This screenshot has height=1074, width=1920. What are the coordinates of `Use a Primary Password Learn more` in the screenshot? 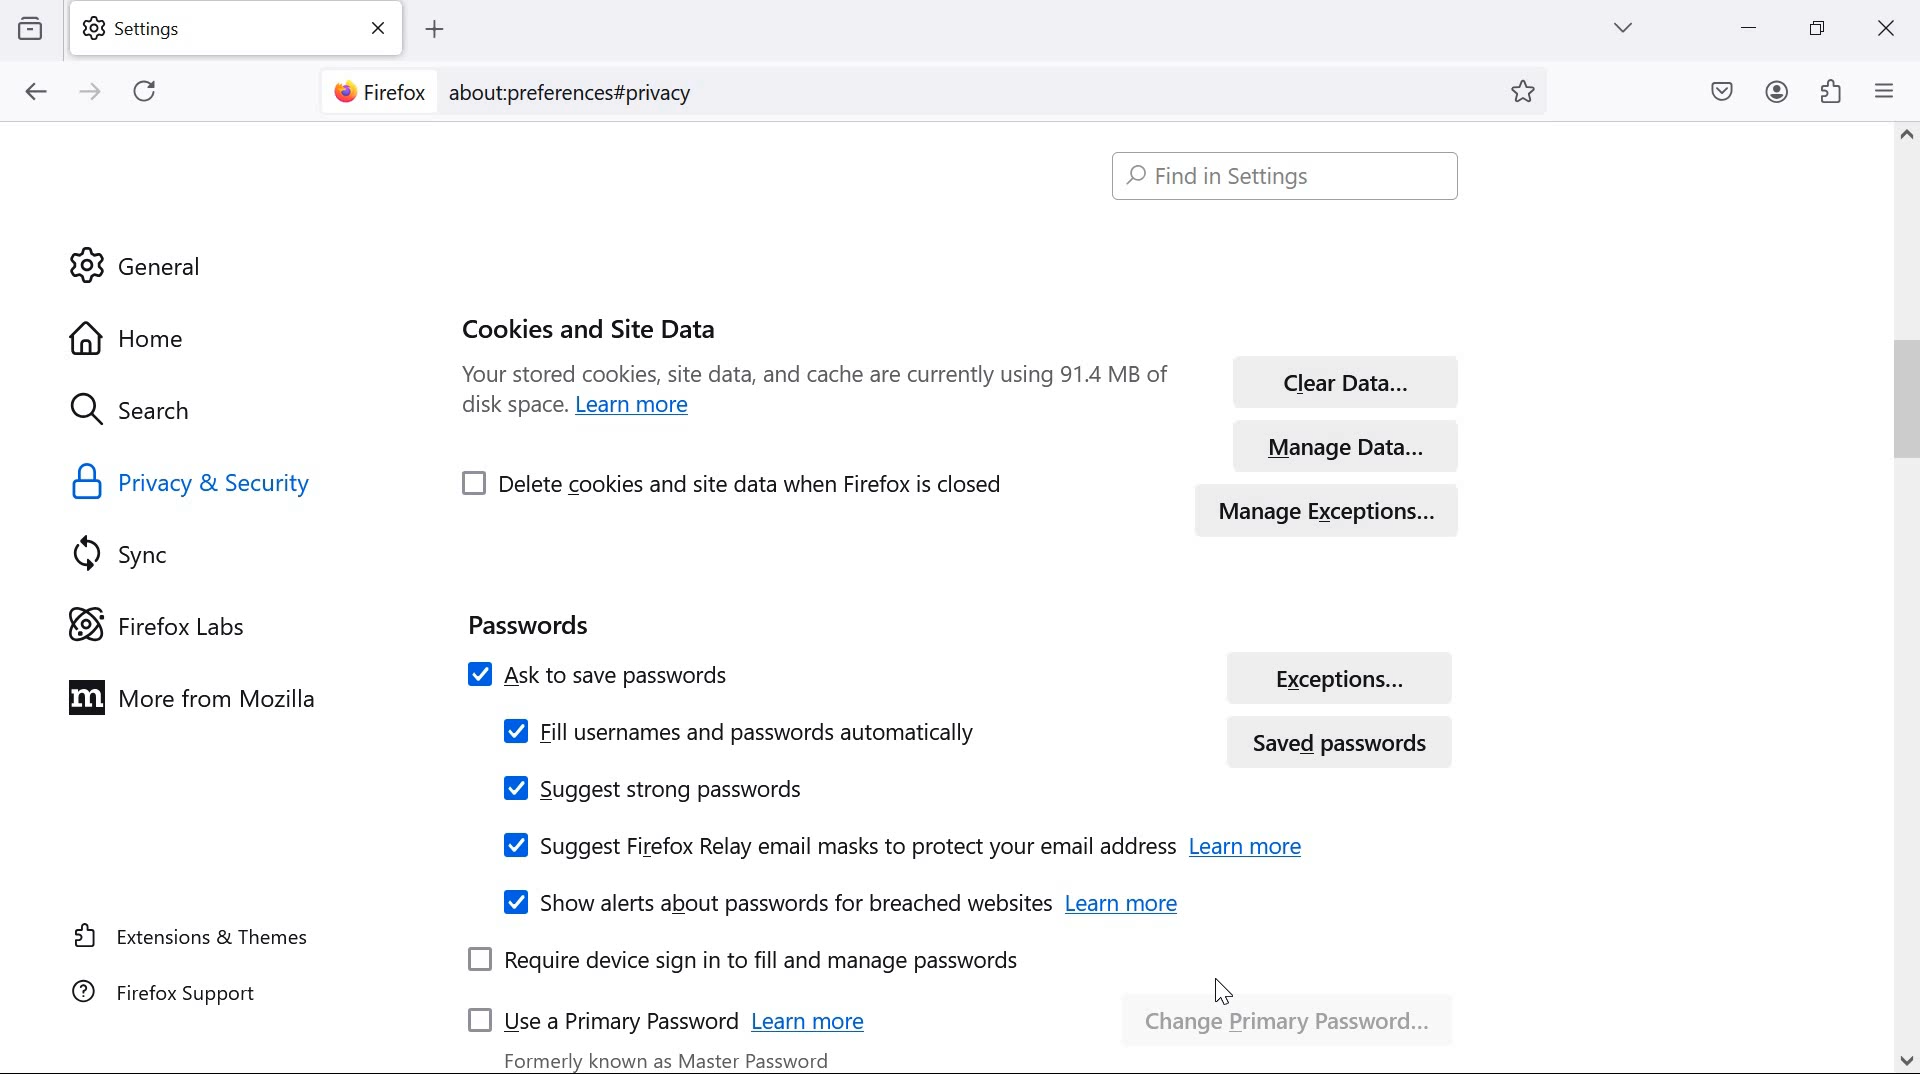 It's located at (676, 1017).